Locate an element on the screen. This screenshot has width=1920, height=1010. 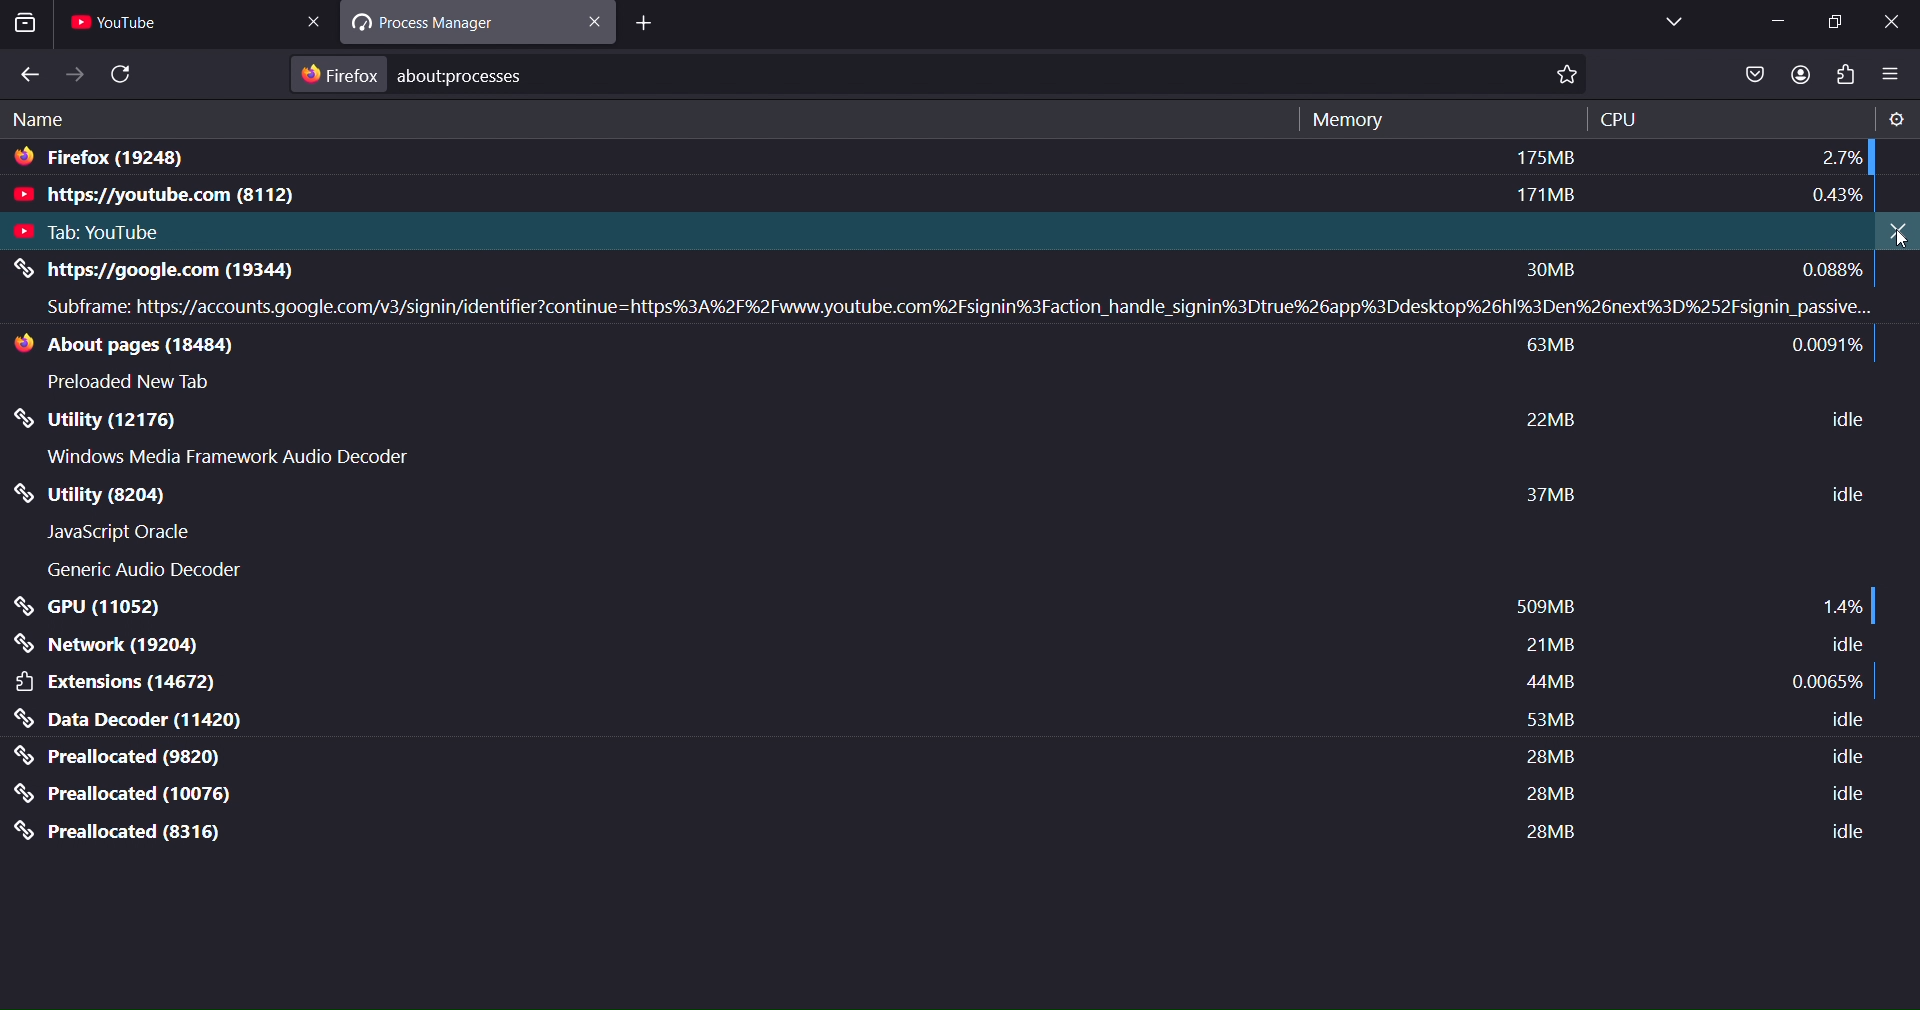
28 mbb is located at coordinates (1544, 831).